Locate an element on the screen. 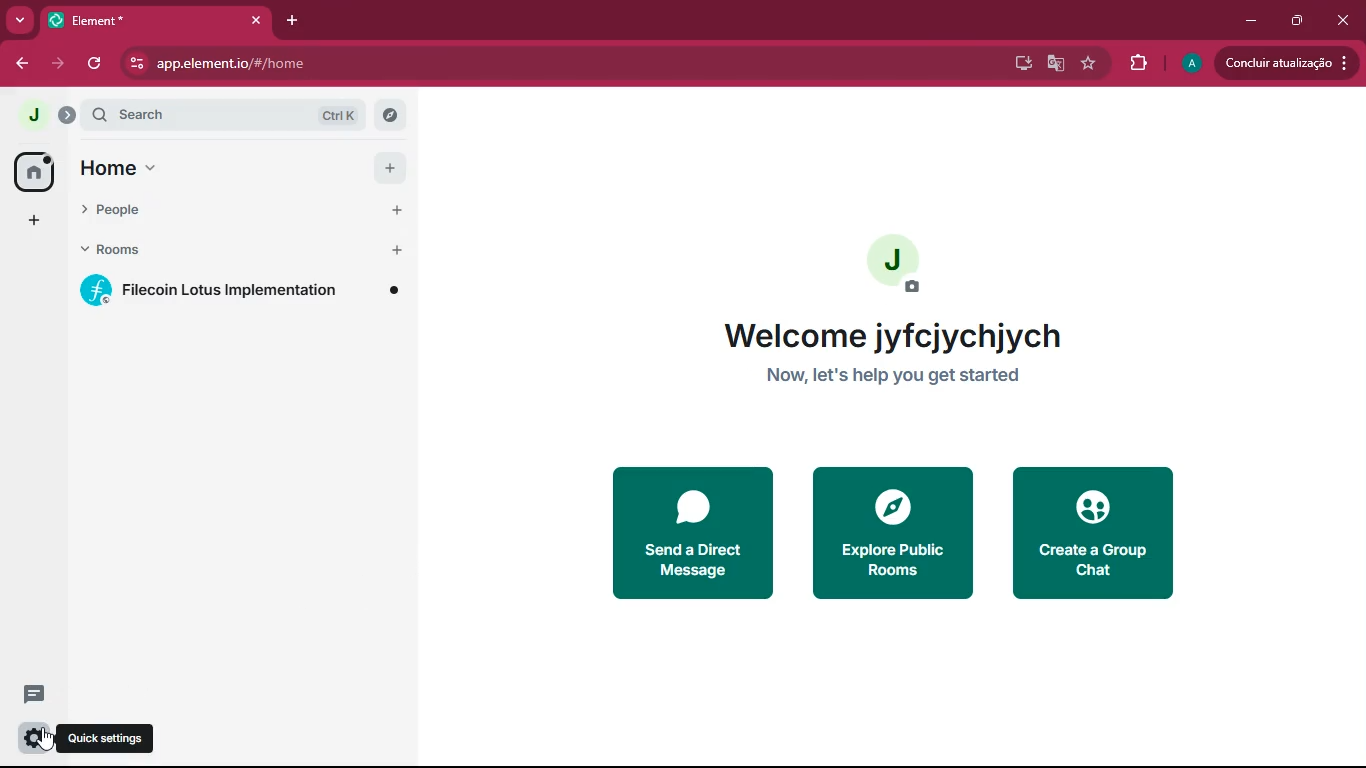 This screenshot has height=768, width=1366. settings is located at coordinates (37, 739).